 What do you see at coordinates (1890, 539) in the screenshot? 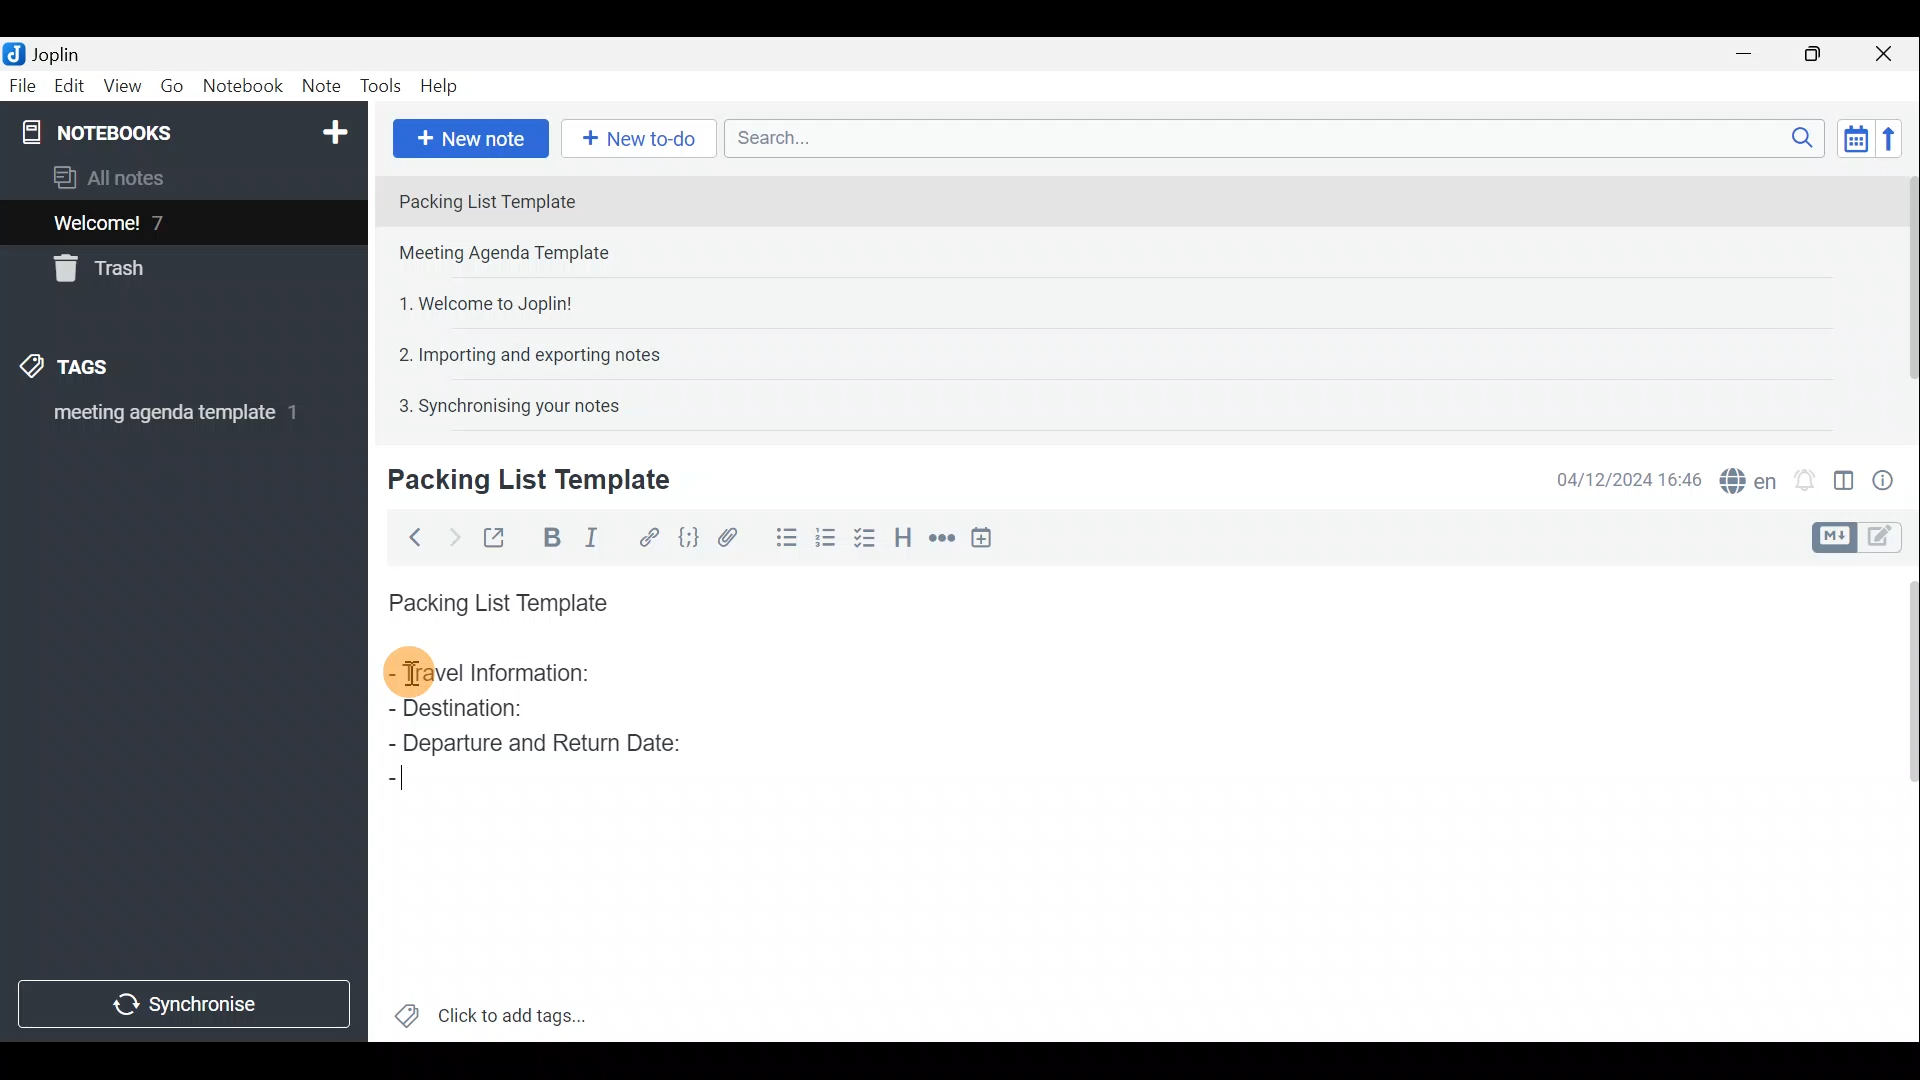
I see `Toggle editors` at bounding box center [1890, 539].